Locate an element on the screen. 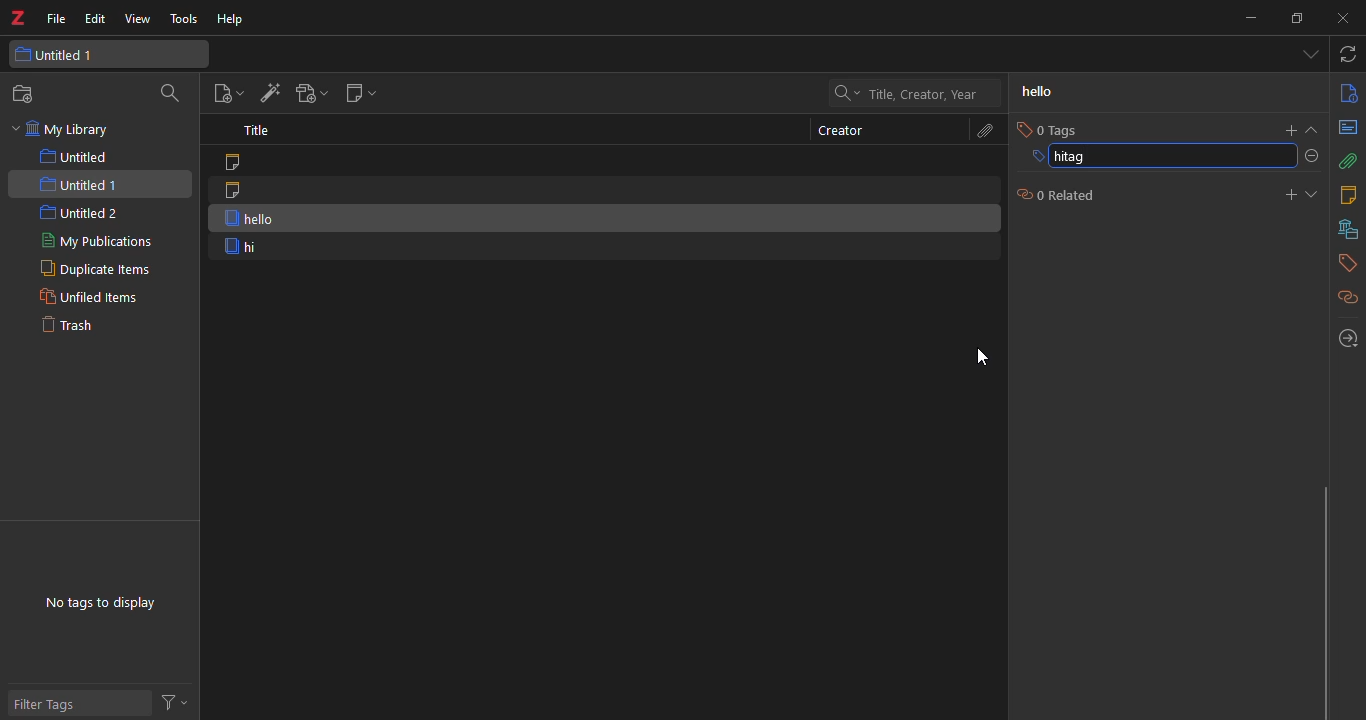 This screenshot has width=1366, height=720. info is located at coordinates (1346, 94).